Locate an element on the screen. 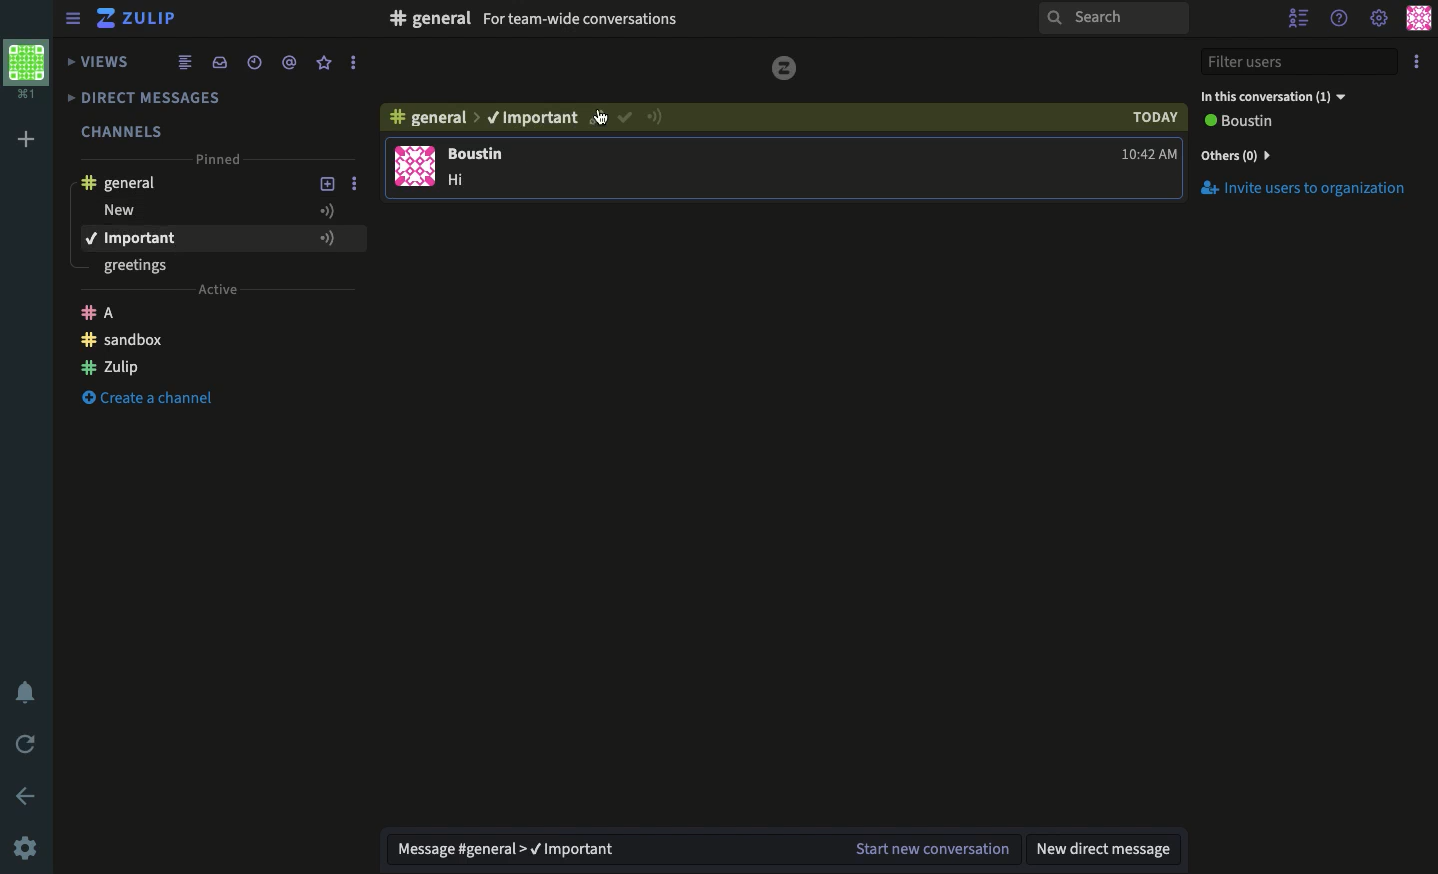  Hide user list is located at coordinates (1298, 18).